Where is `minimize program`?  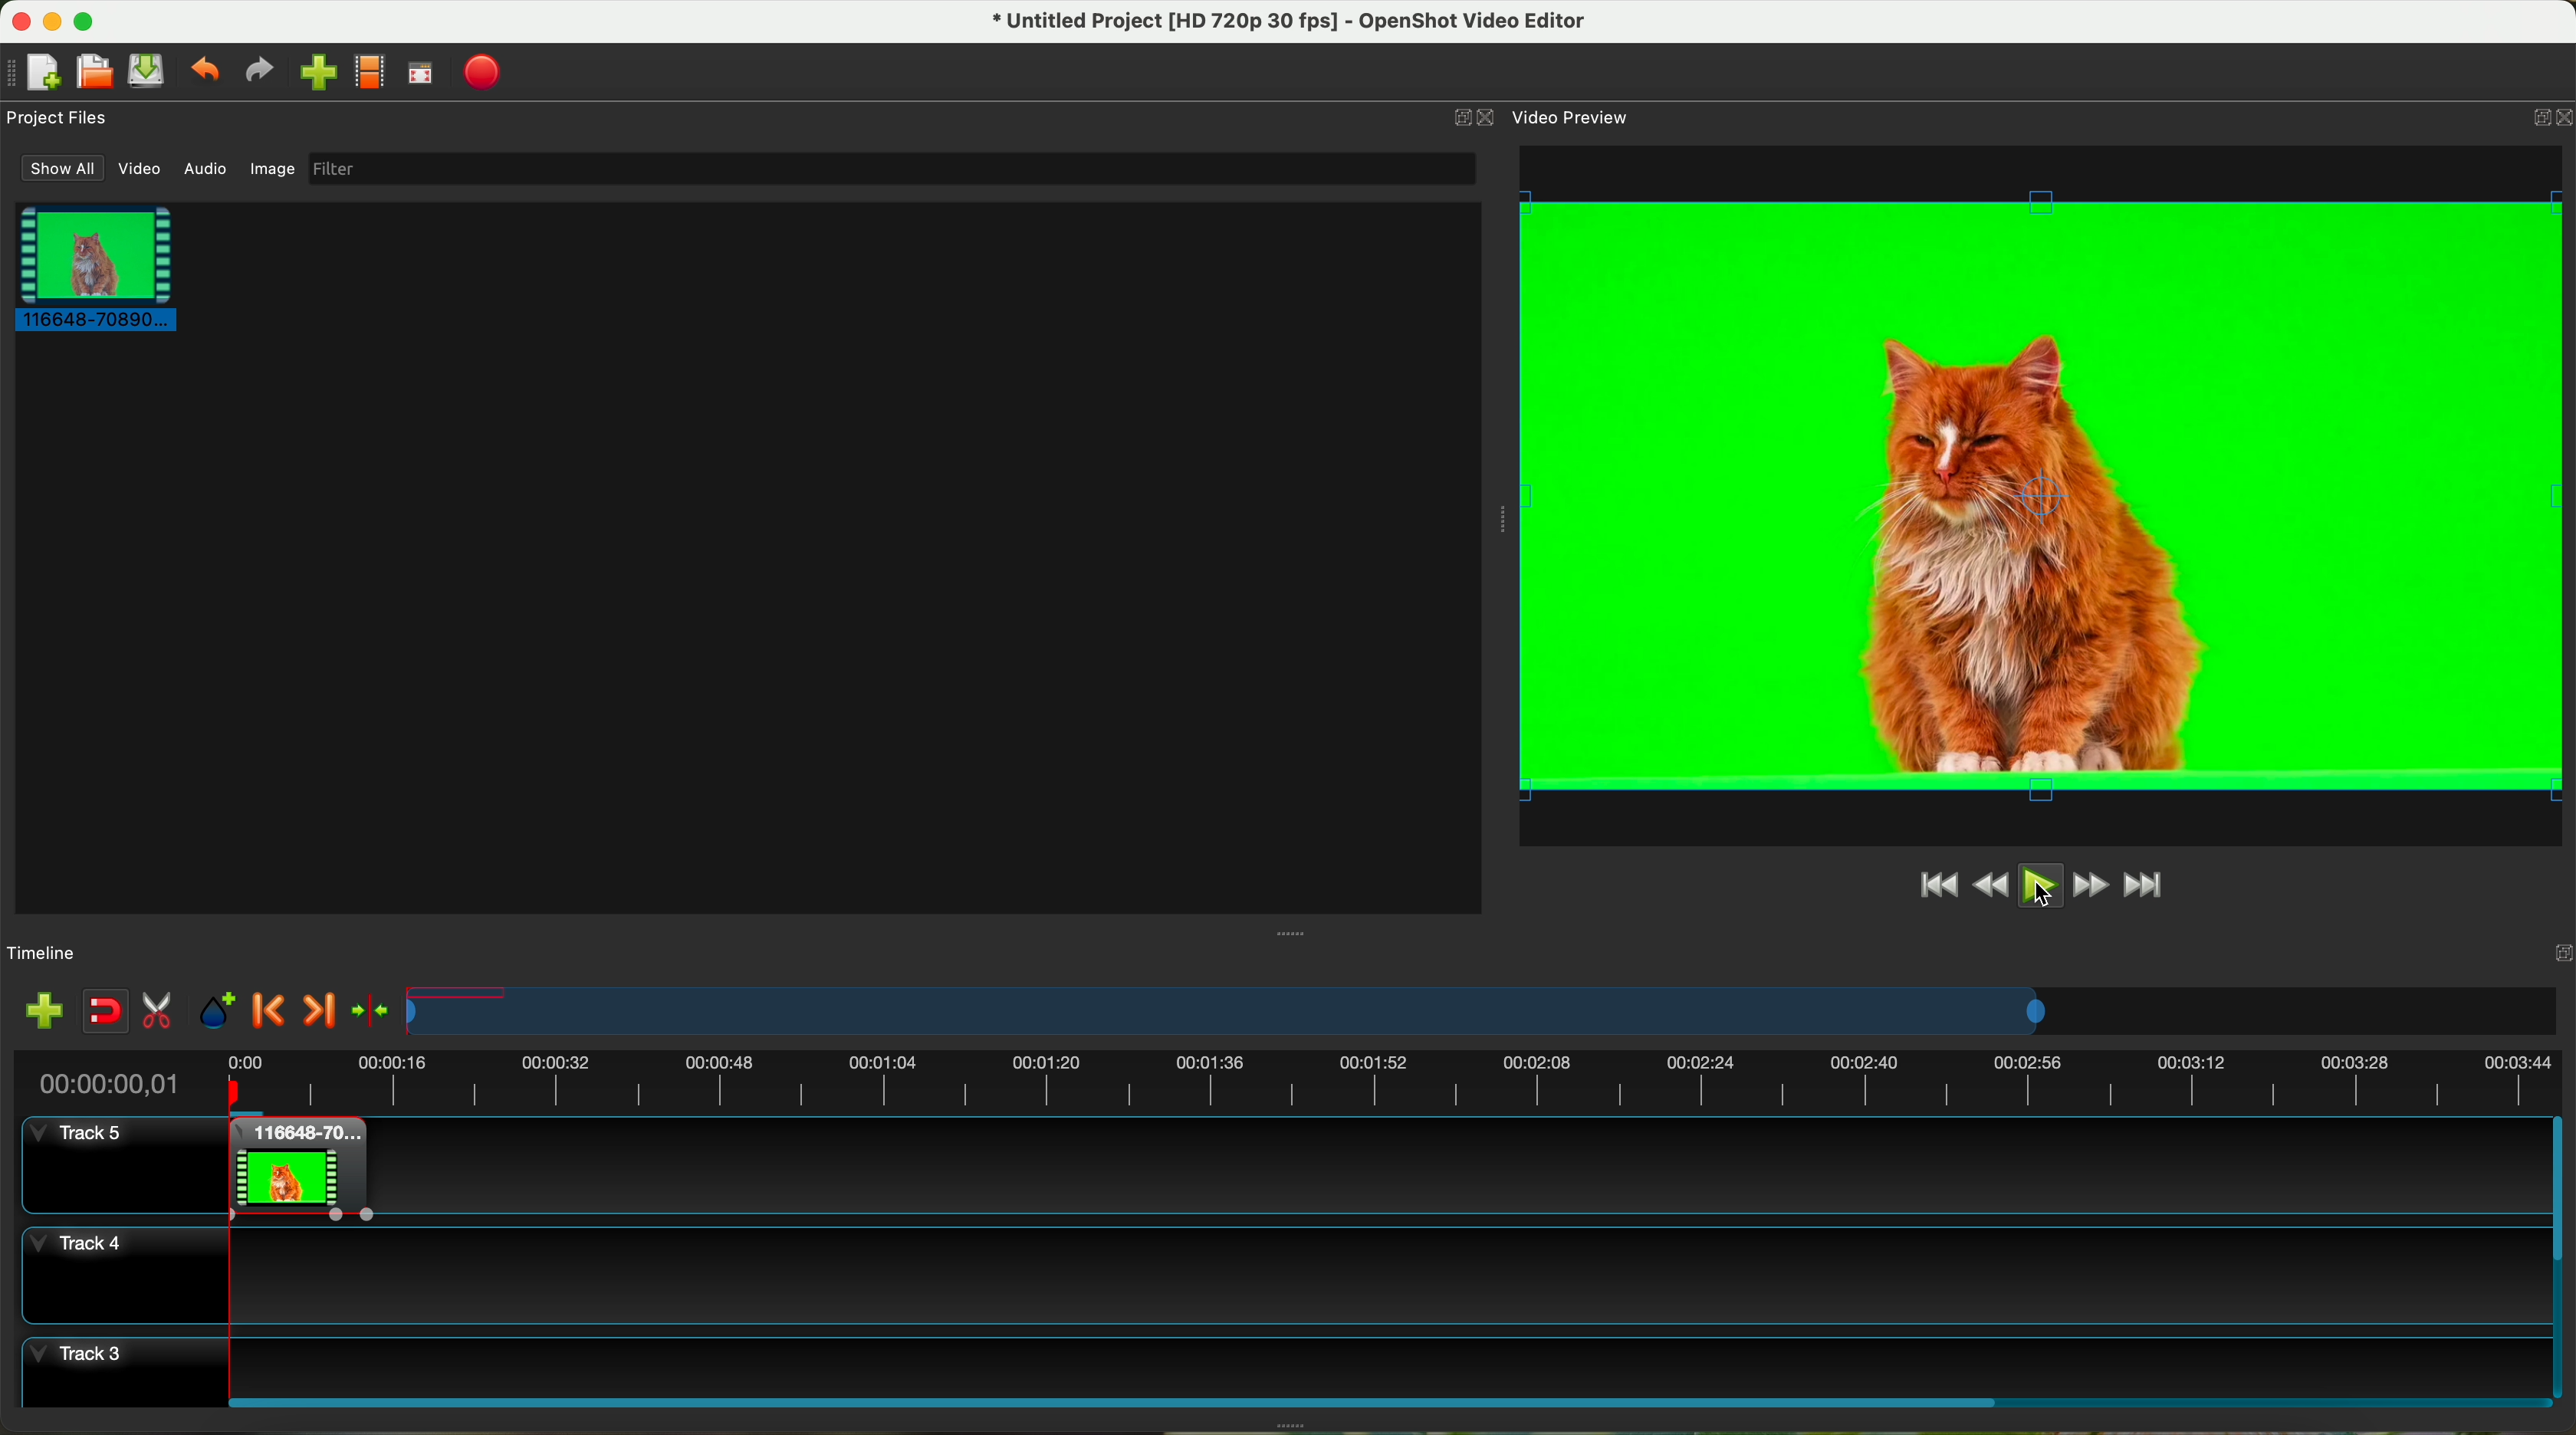 minimize program is located at coordinates (54, 22).